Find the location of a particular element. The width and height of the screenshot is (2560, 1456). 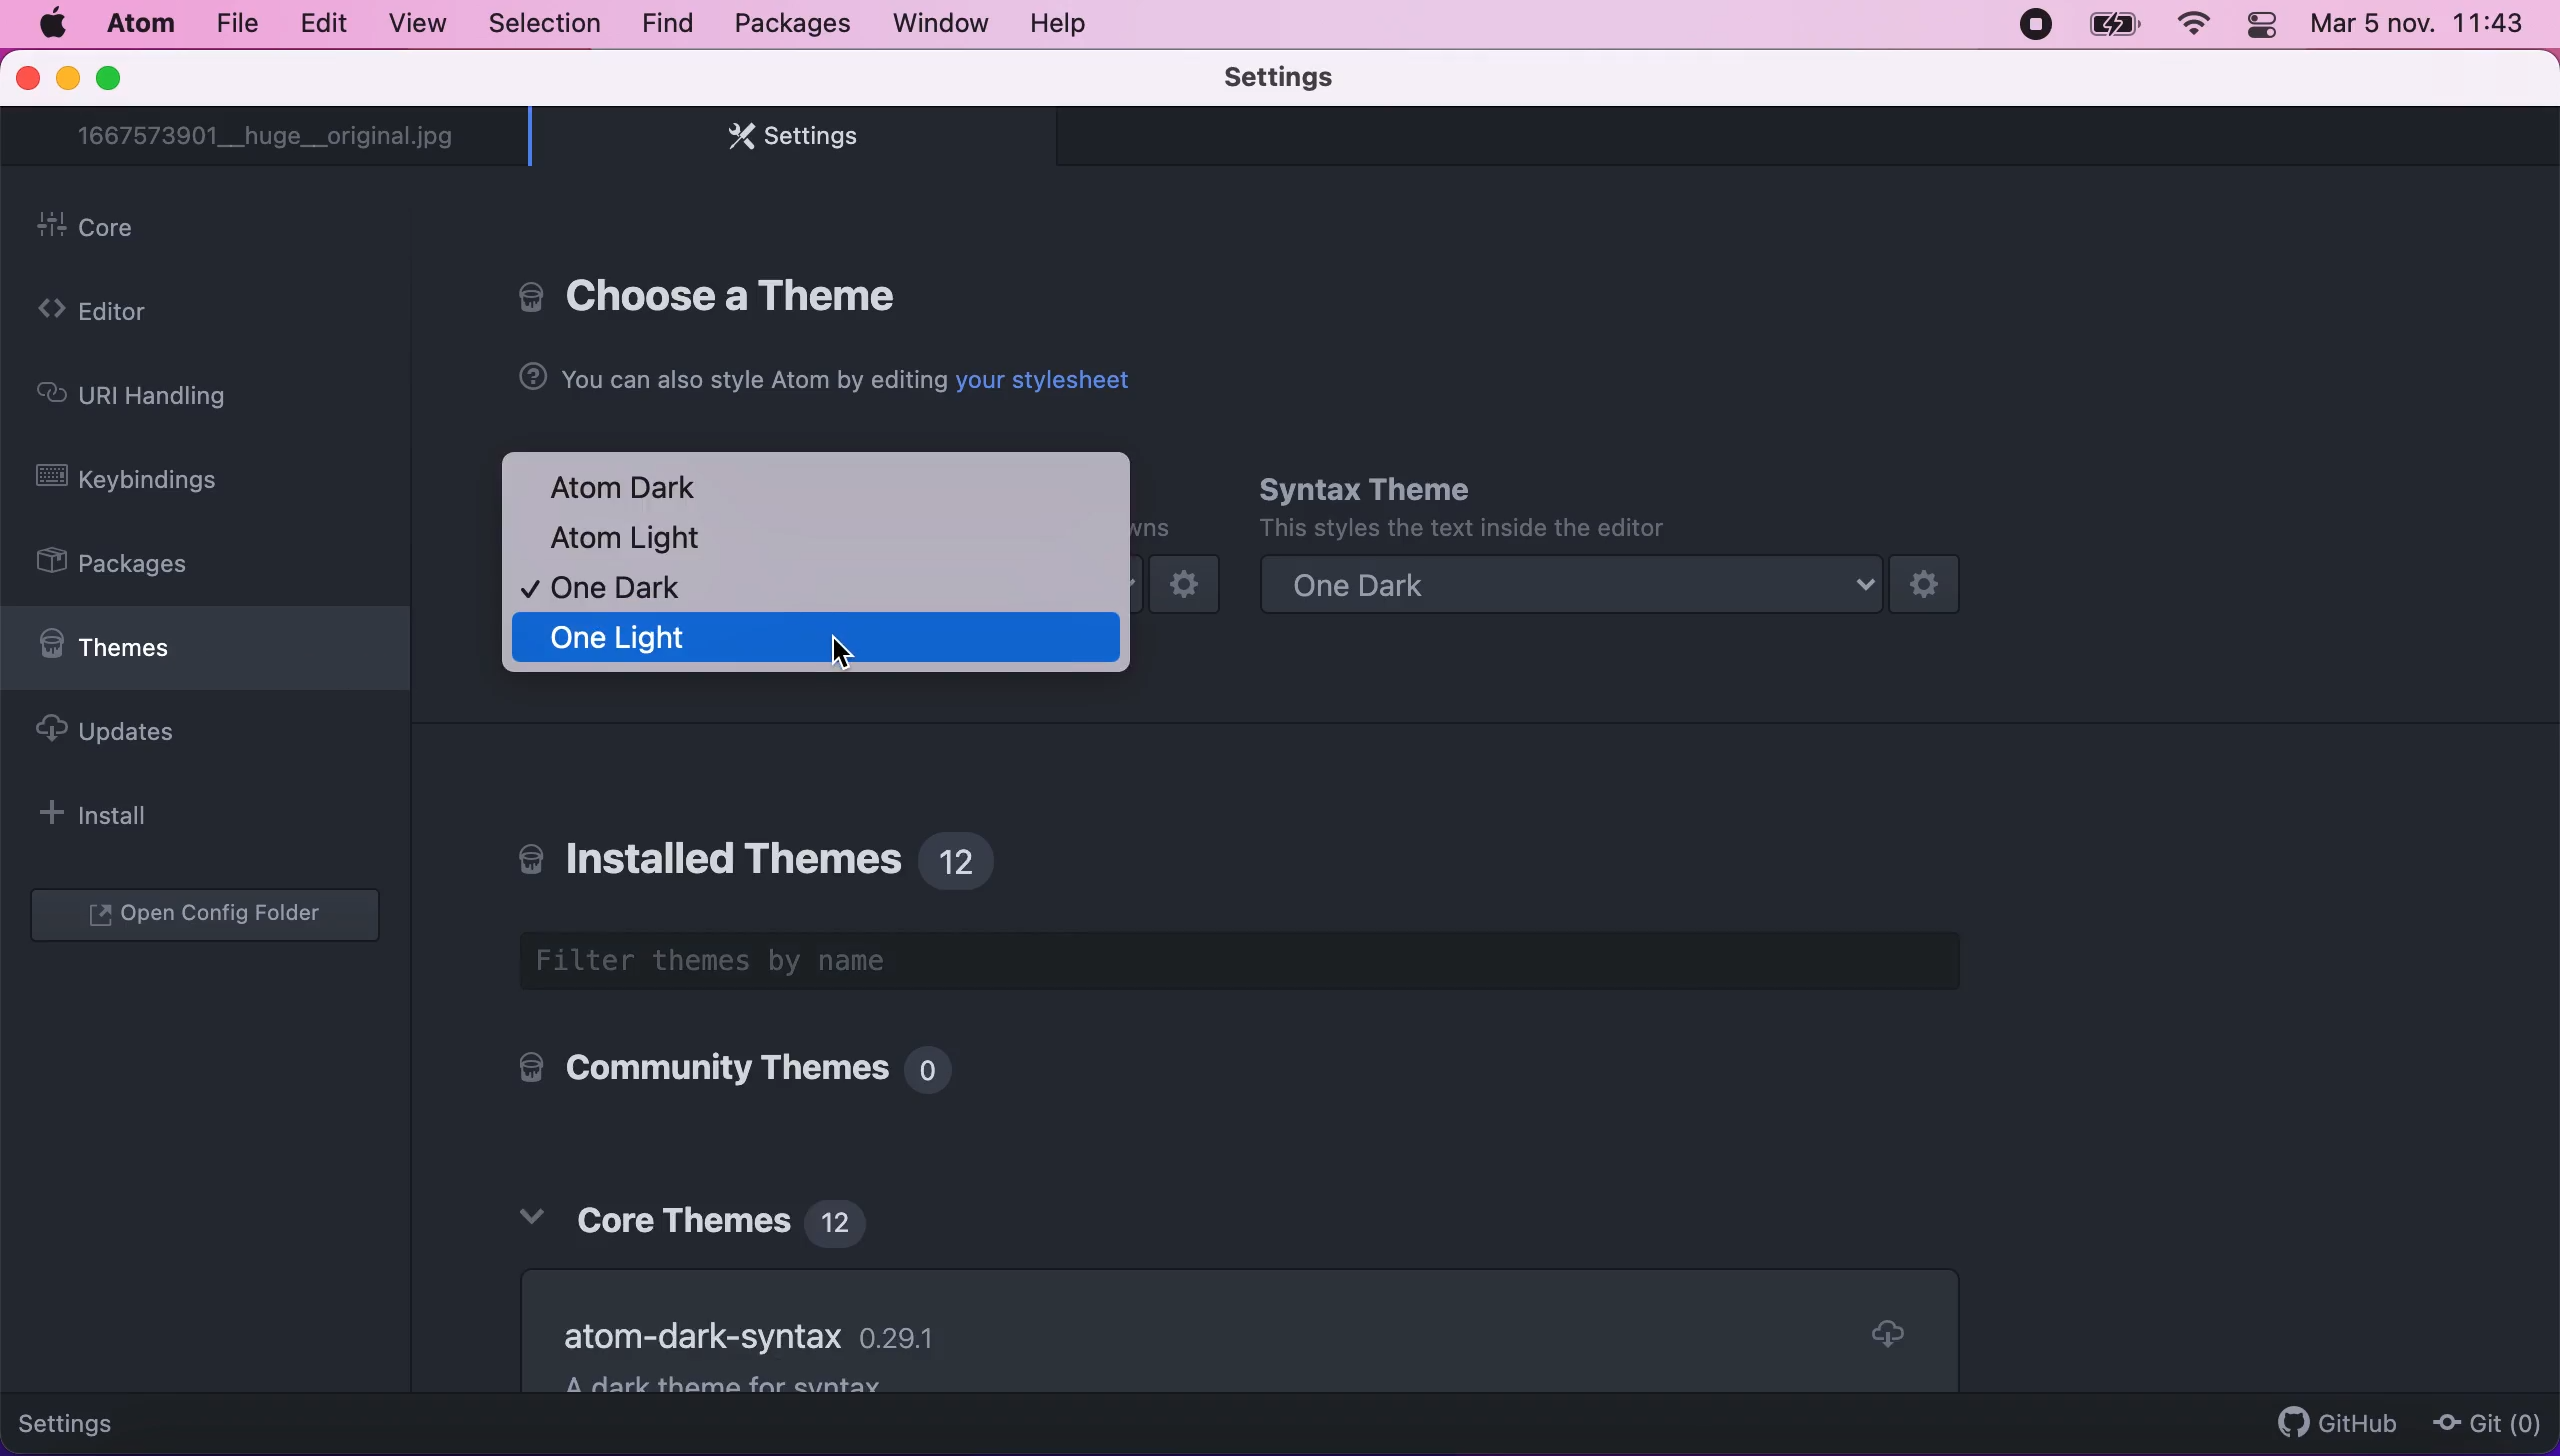

git(0) is located at coordinates (2485, 1426).